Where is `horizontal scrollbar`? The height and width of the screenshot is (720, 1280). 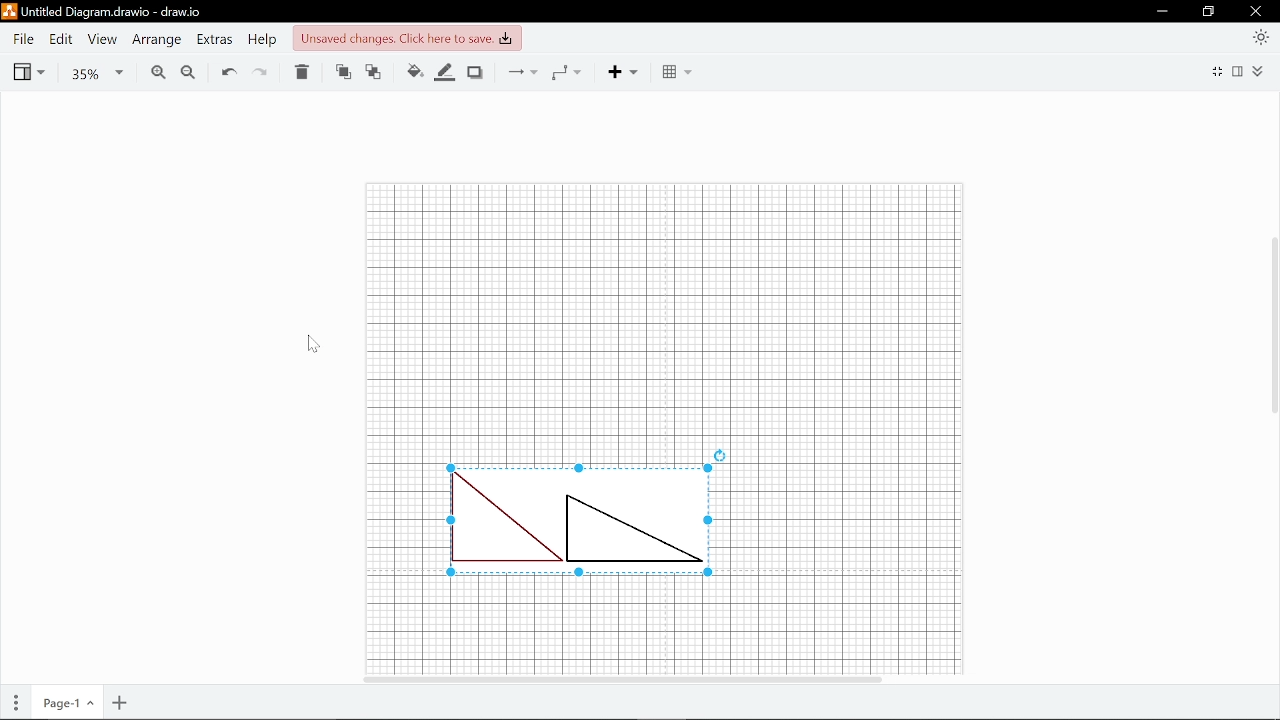
horizontal scrollbar is located at coordinates (696, 680).